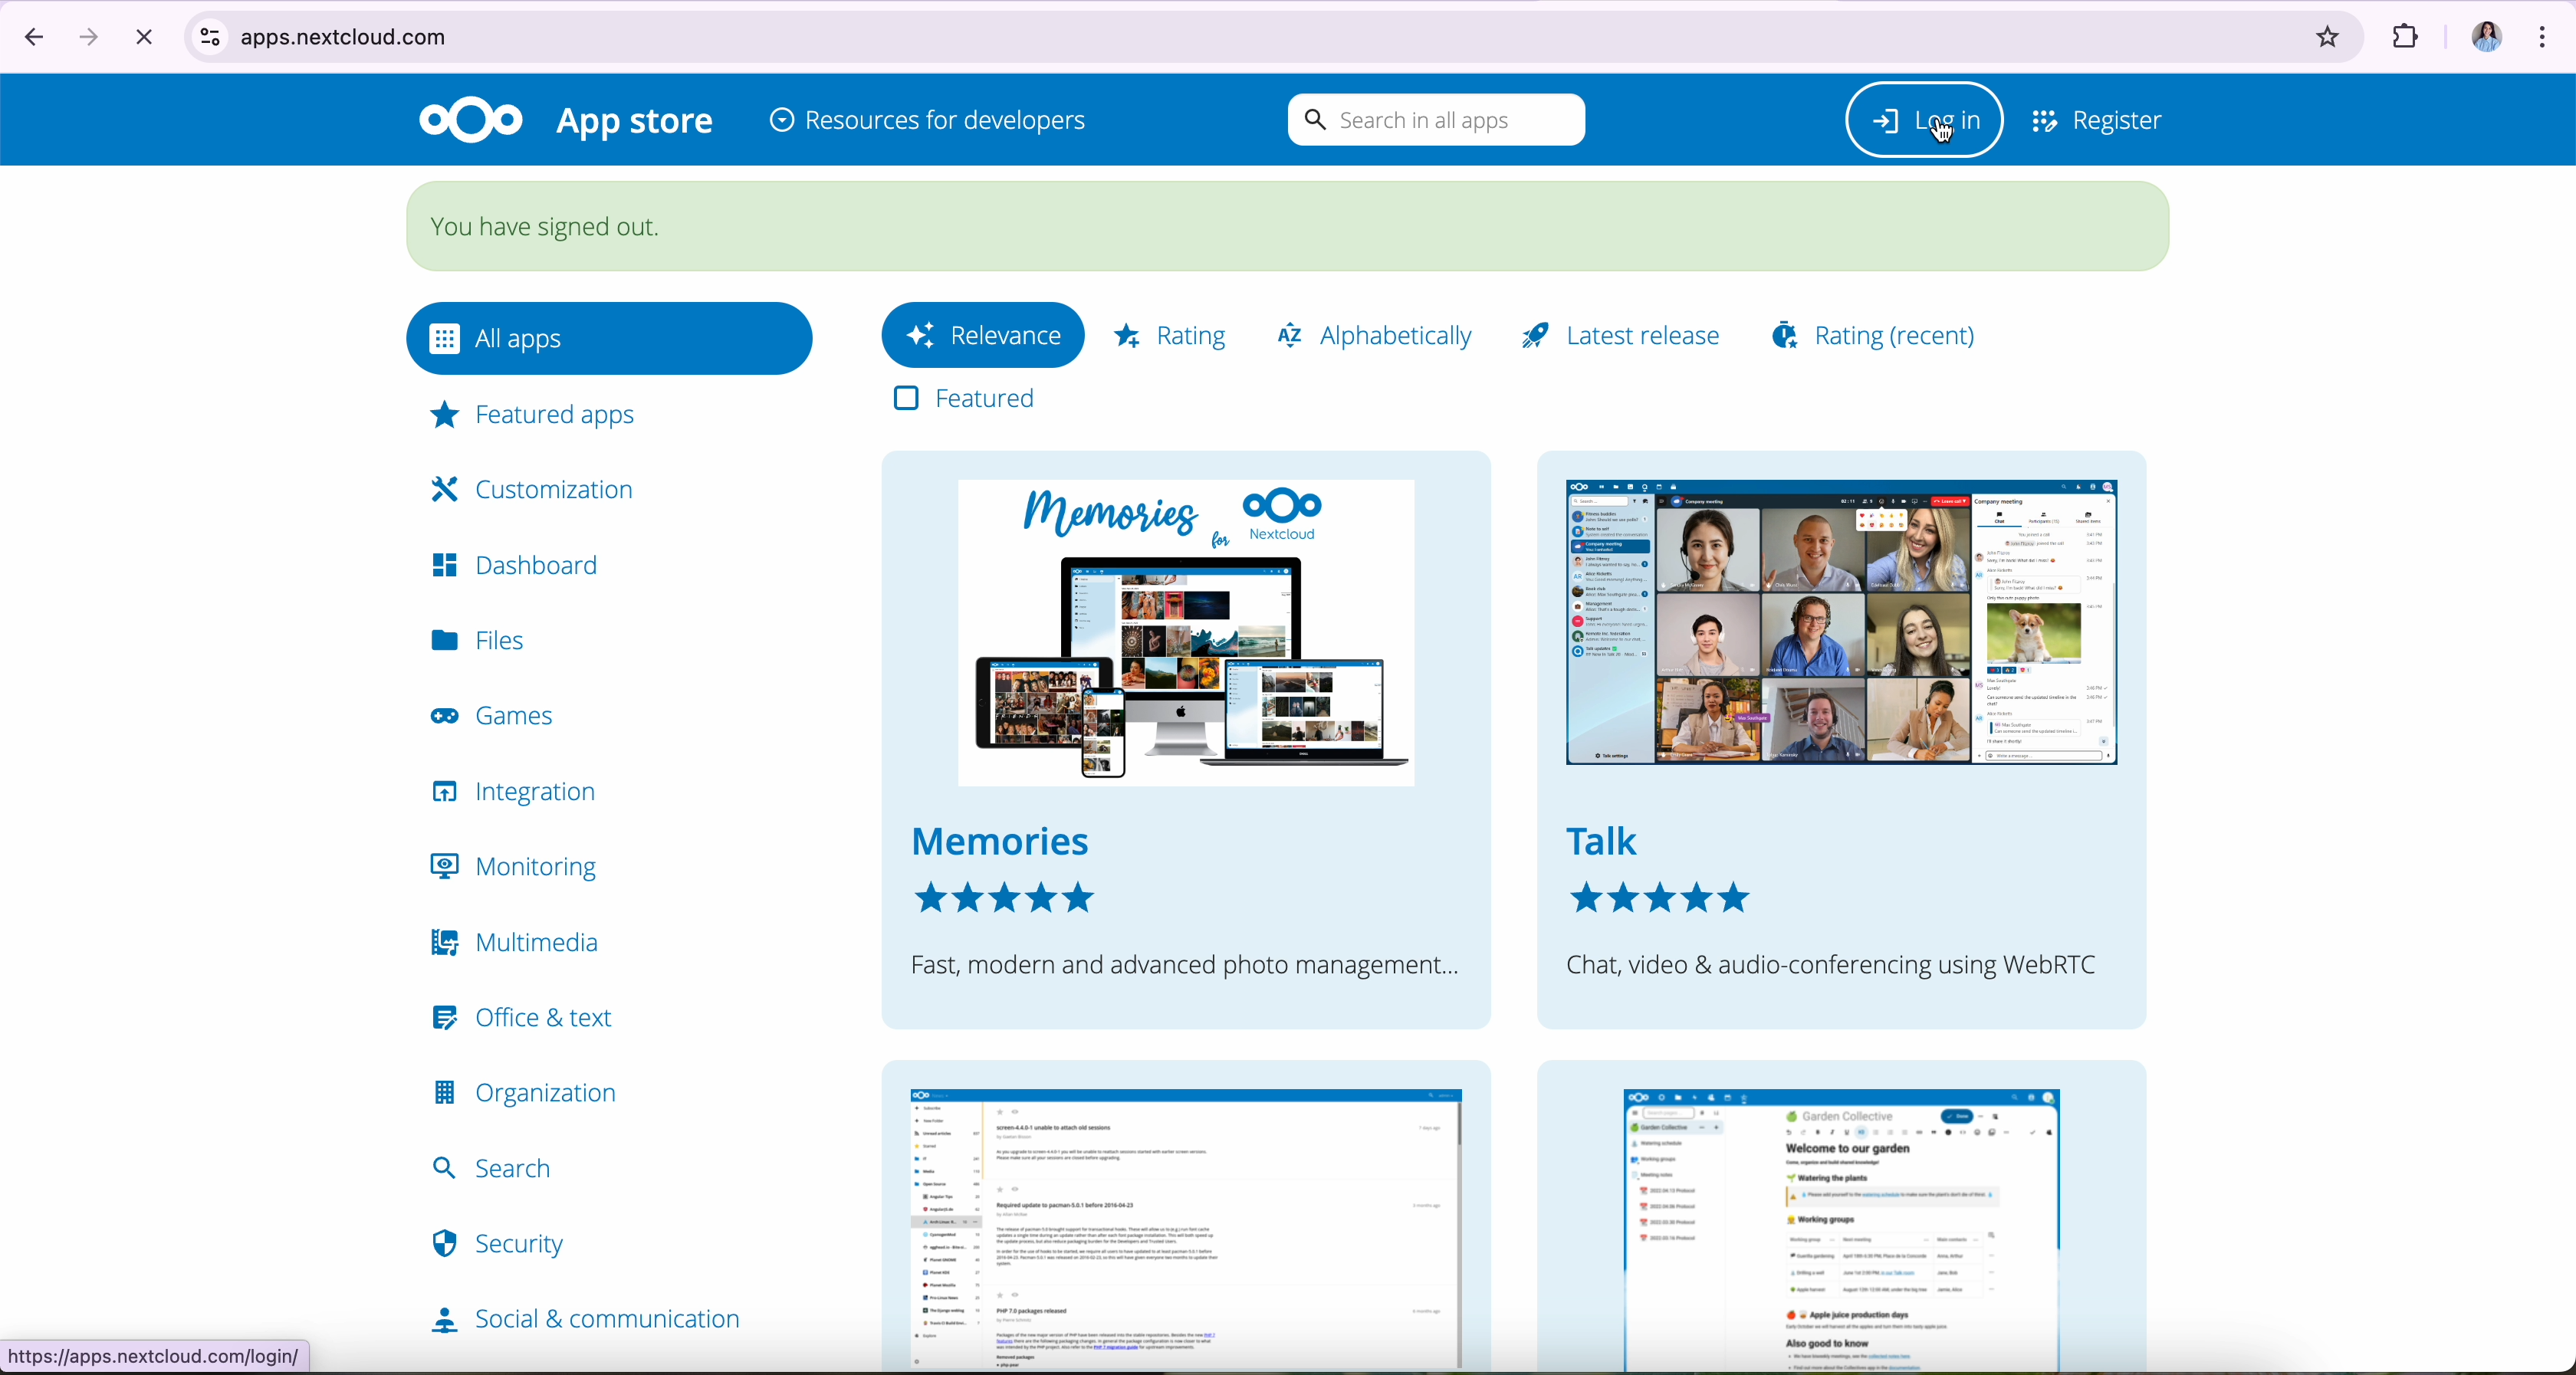 The image size is (2576, 1375). I want to click on organization, so click(523, 1092).